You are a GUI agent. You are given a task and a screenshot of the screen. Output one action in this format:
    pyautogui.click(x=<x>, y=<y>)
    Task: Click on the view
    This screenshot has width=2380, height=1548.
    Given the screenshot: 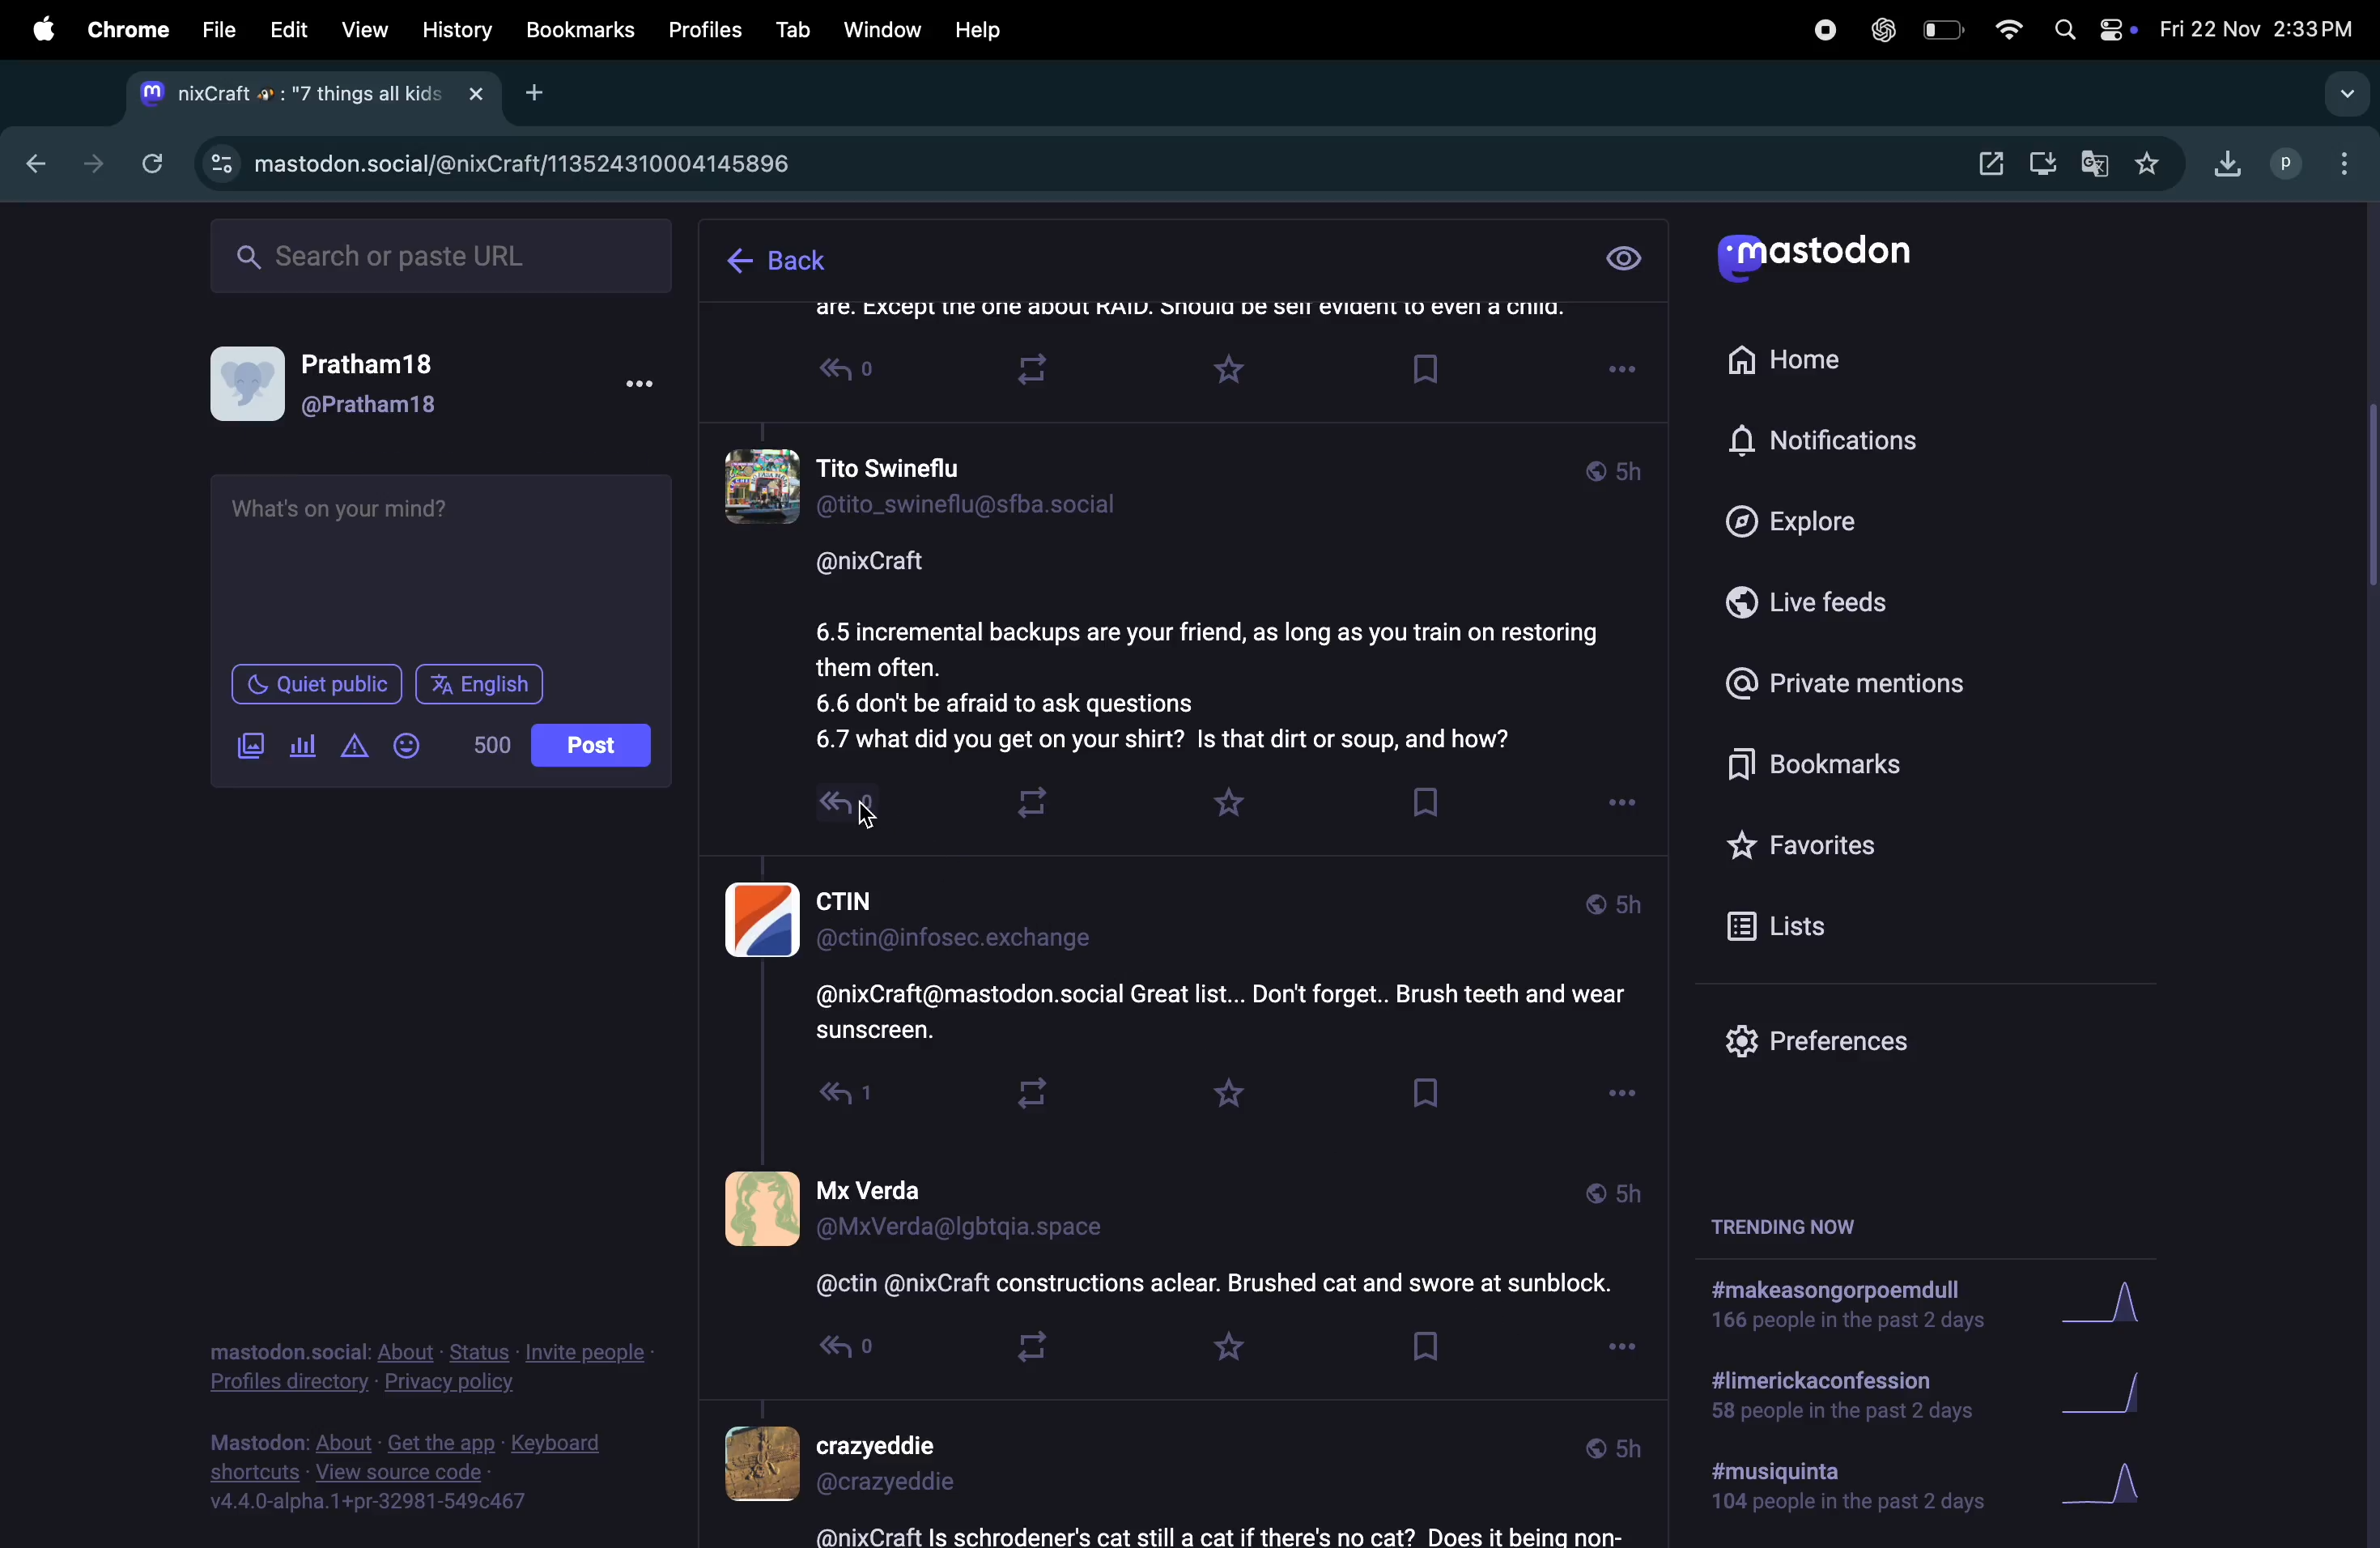 What is the action you would take?
    pyautogui.click(x=1625, y=261)
    